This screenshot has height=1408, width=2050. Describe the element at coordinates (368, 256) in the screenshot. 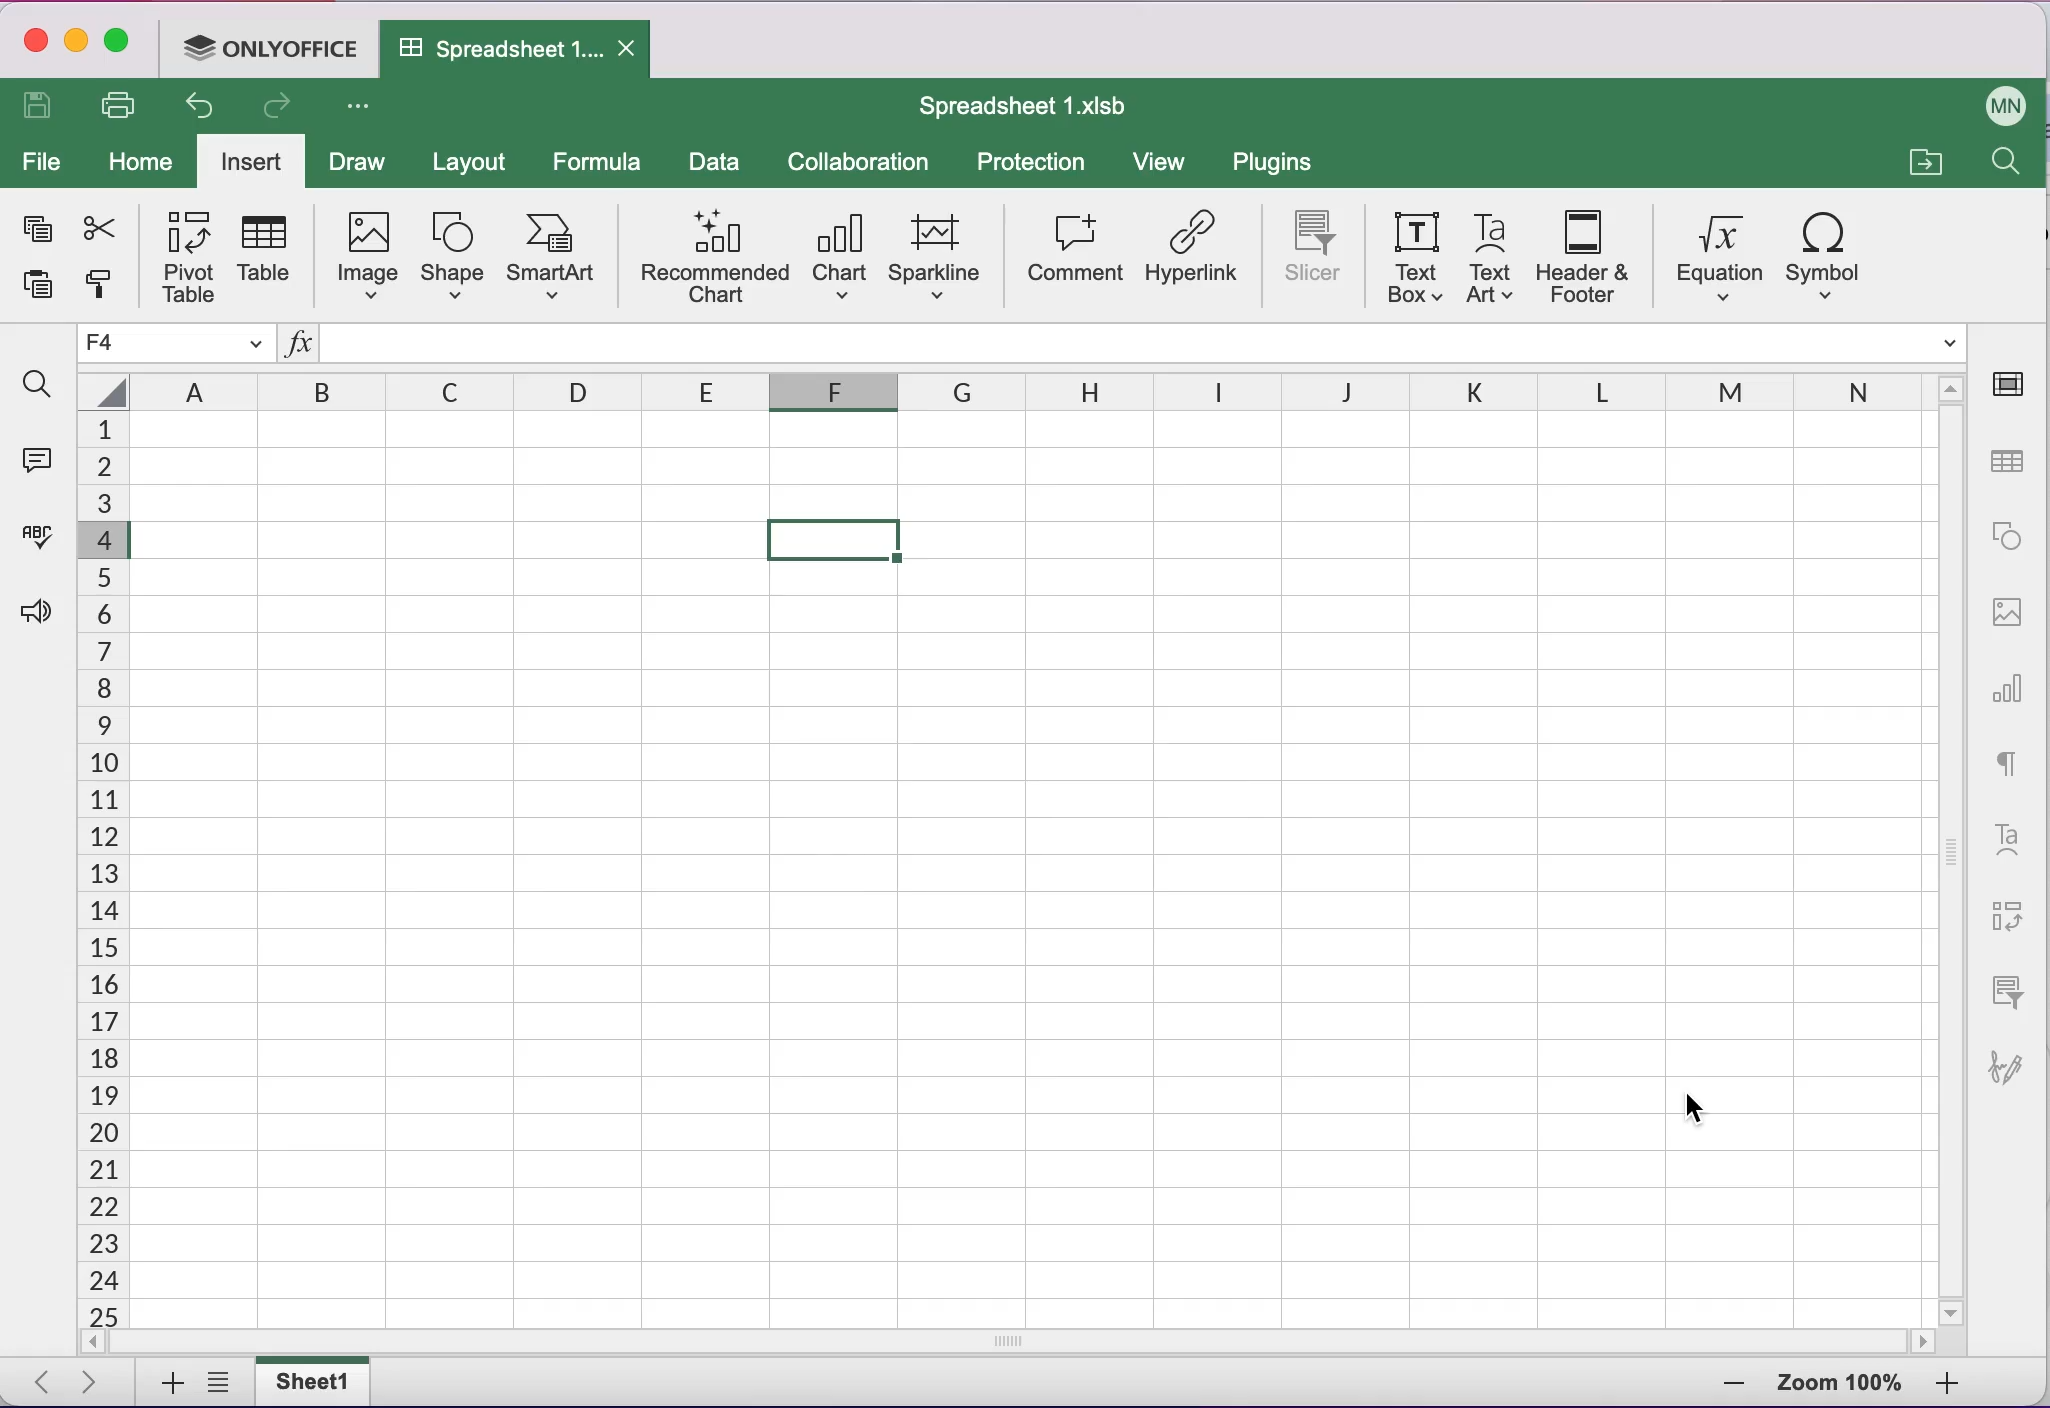

I see `image` at that location.